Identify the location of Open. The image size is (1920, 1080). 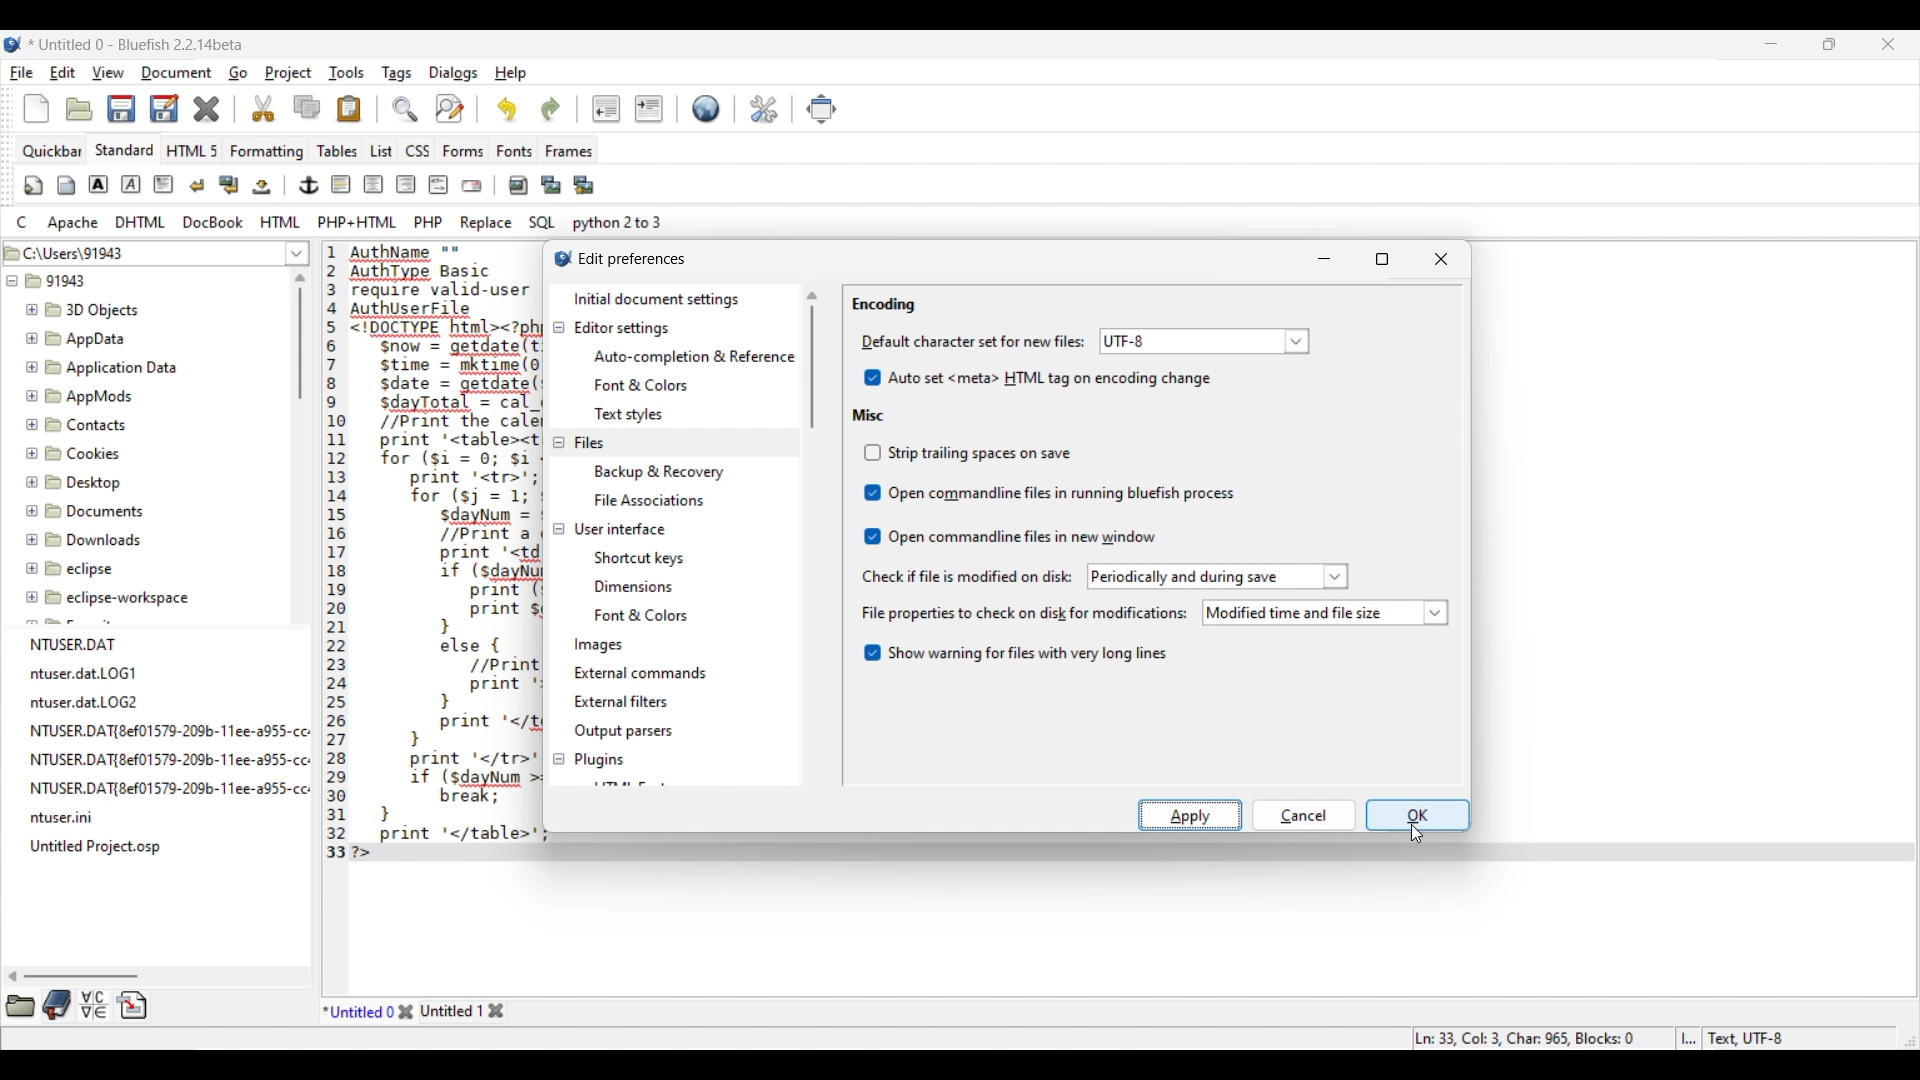
(79, 110).